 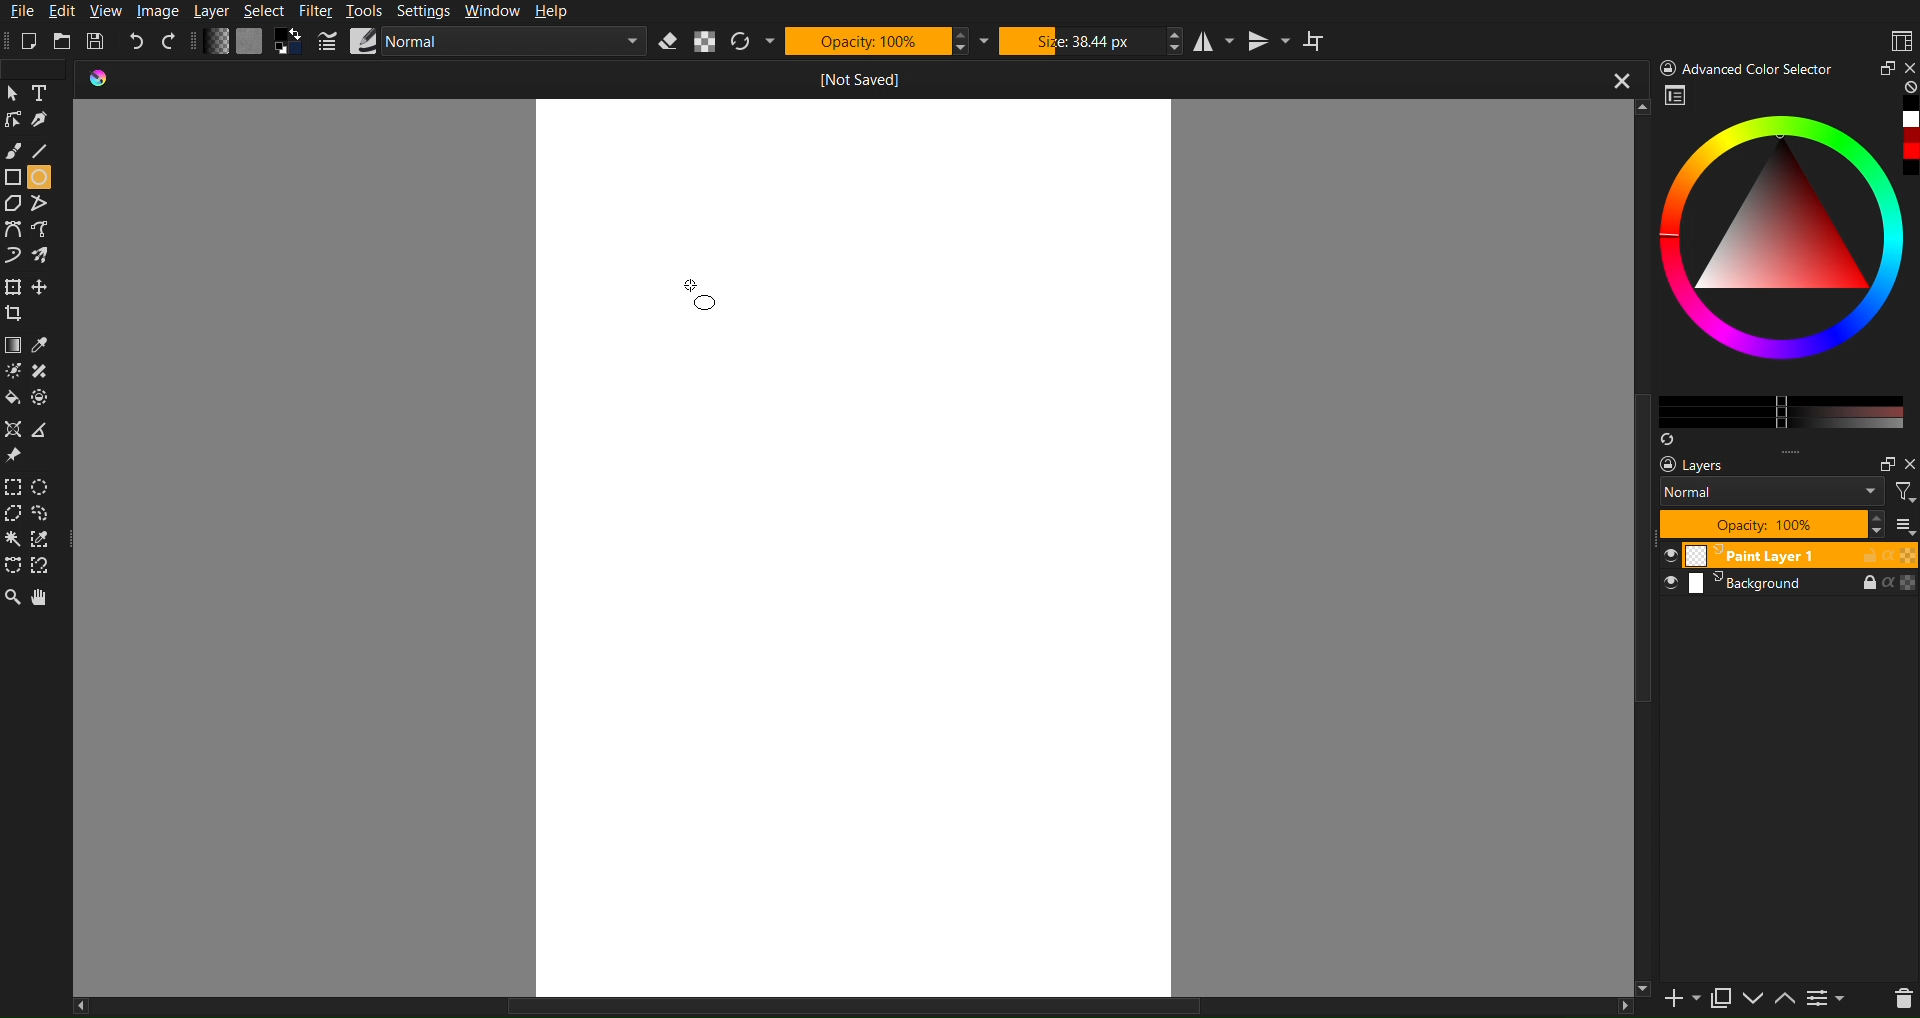 What do you see at coordinates (1793, 450) in the screenshot?
I see `more` at bounding box center [1793, 450].